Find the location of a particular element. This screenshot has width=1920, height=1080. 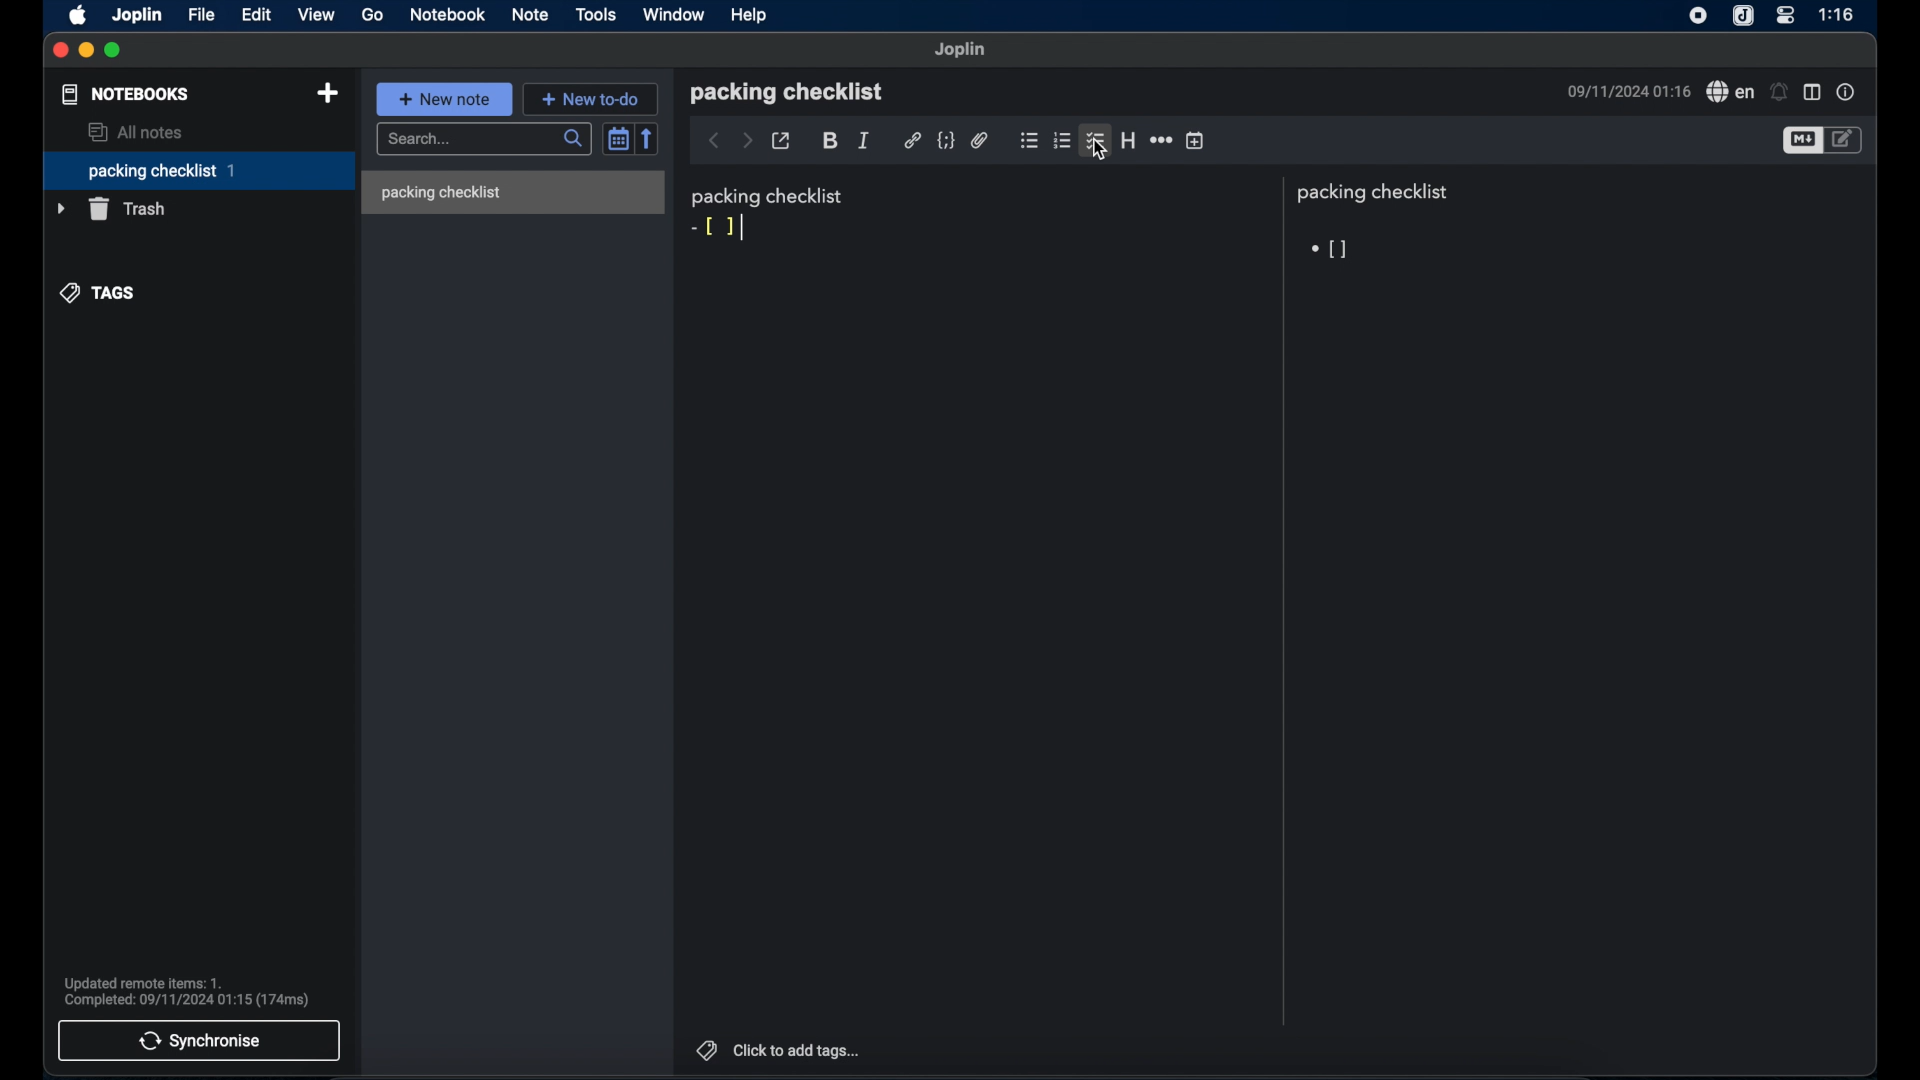

09/11/2024 01:16 is located at coordinates (1625, 92).